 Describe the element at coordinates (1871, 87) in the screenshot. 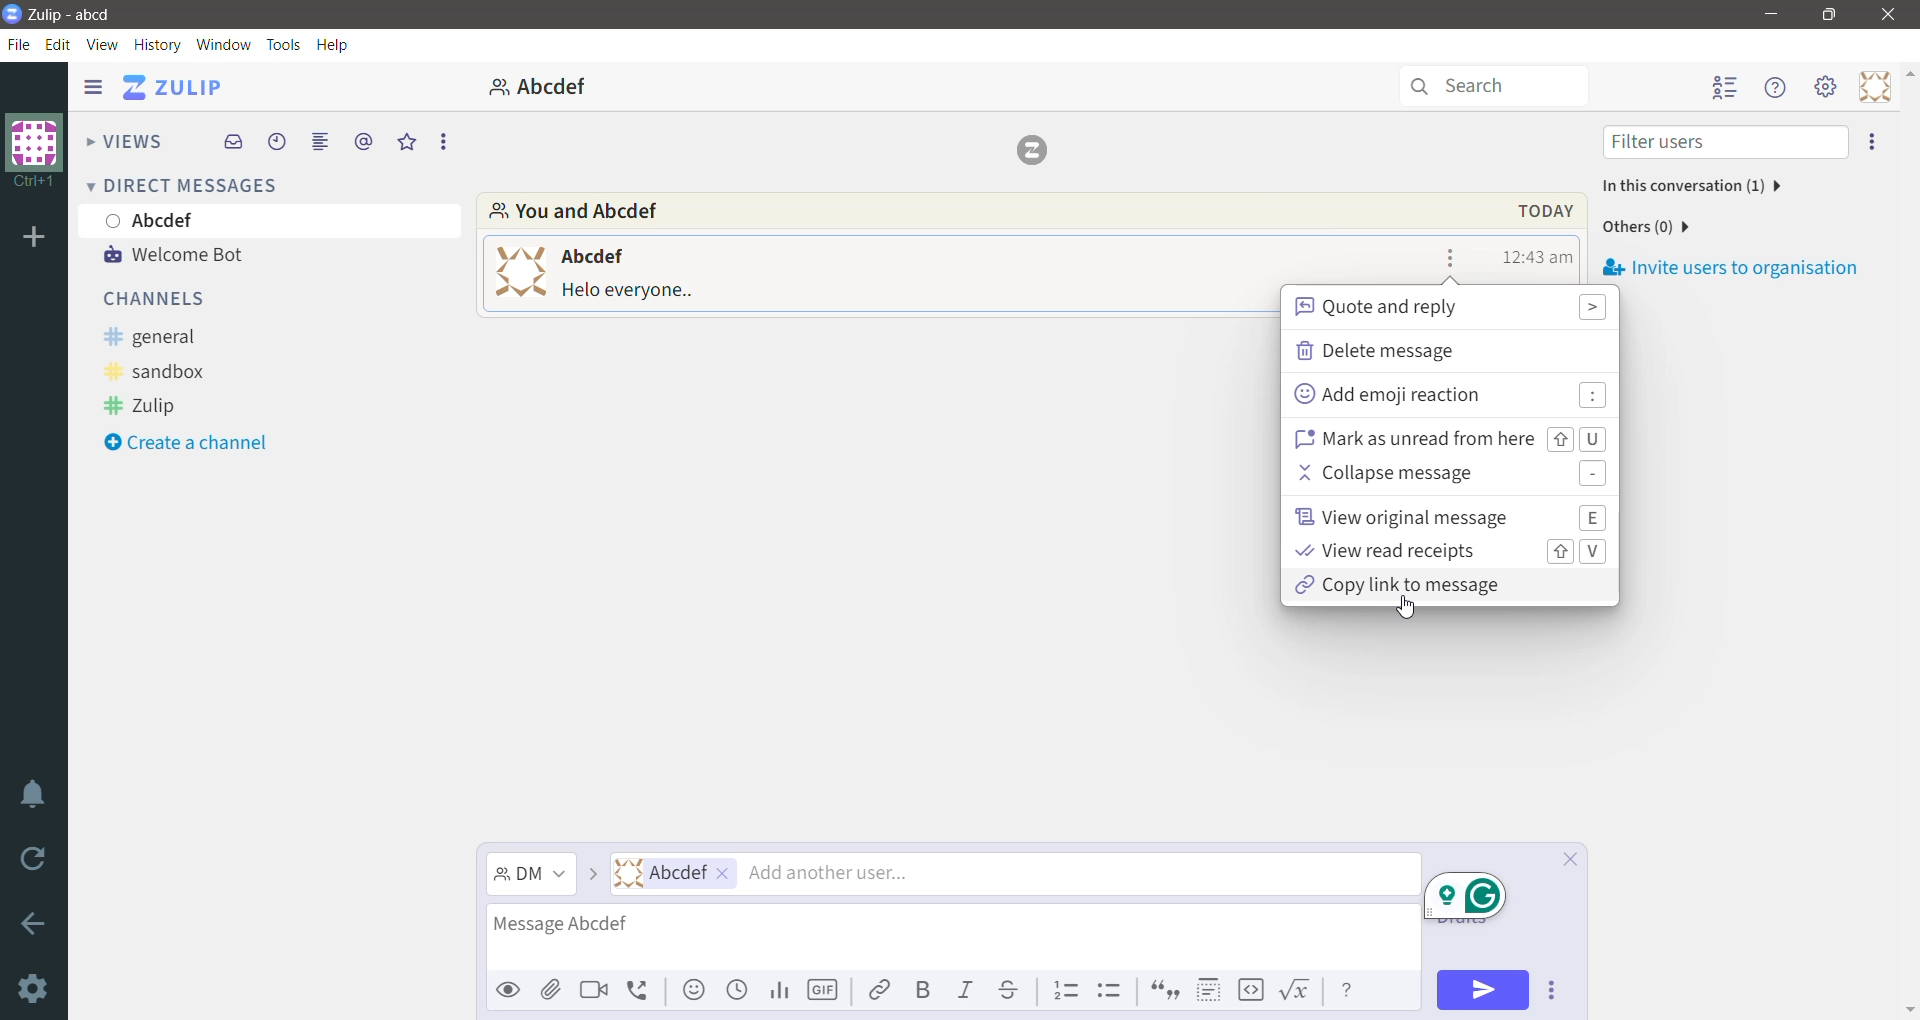

I see `Personal Menu` at that location.